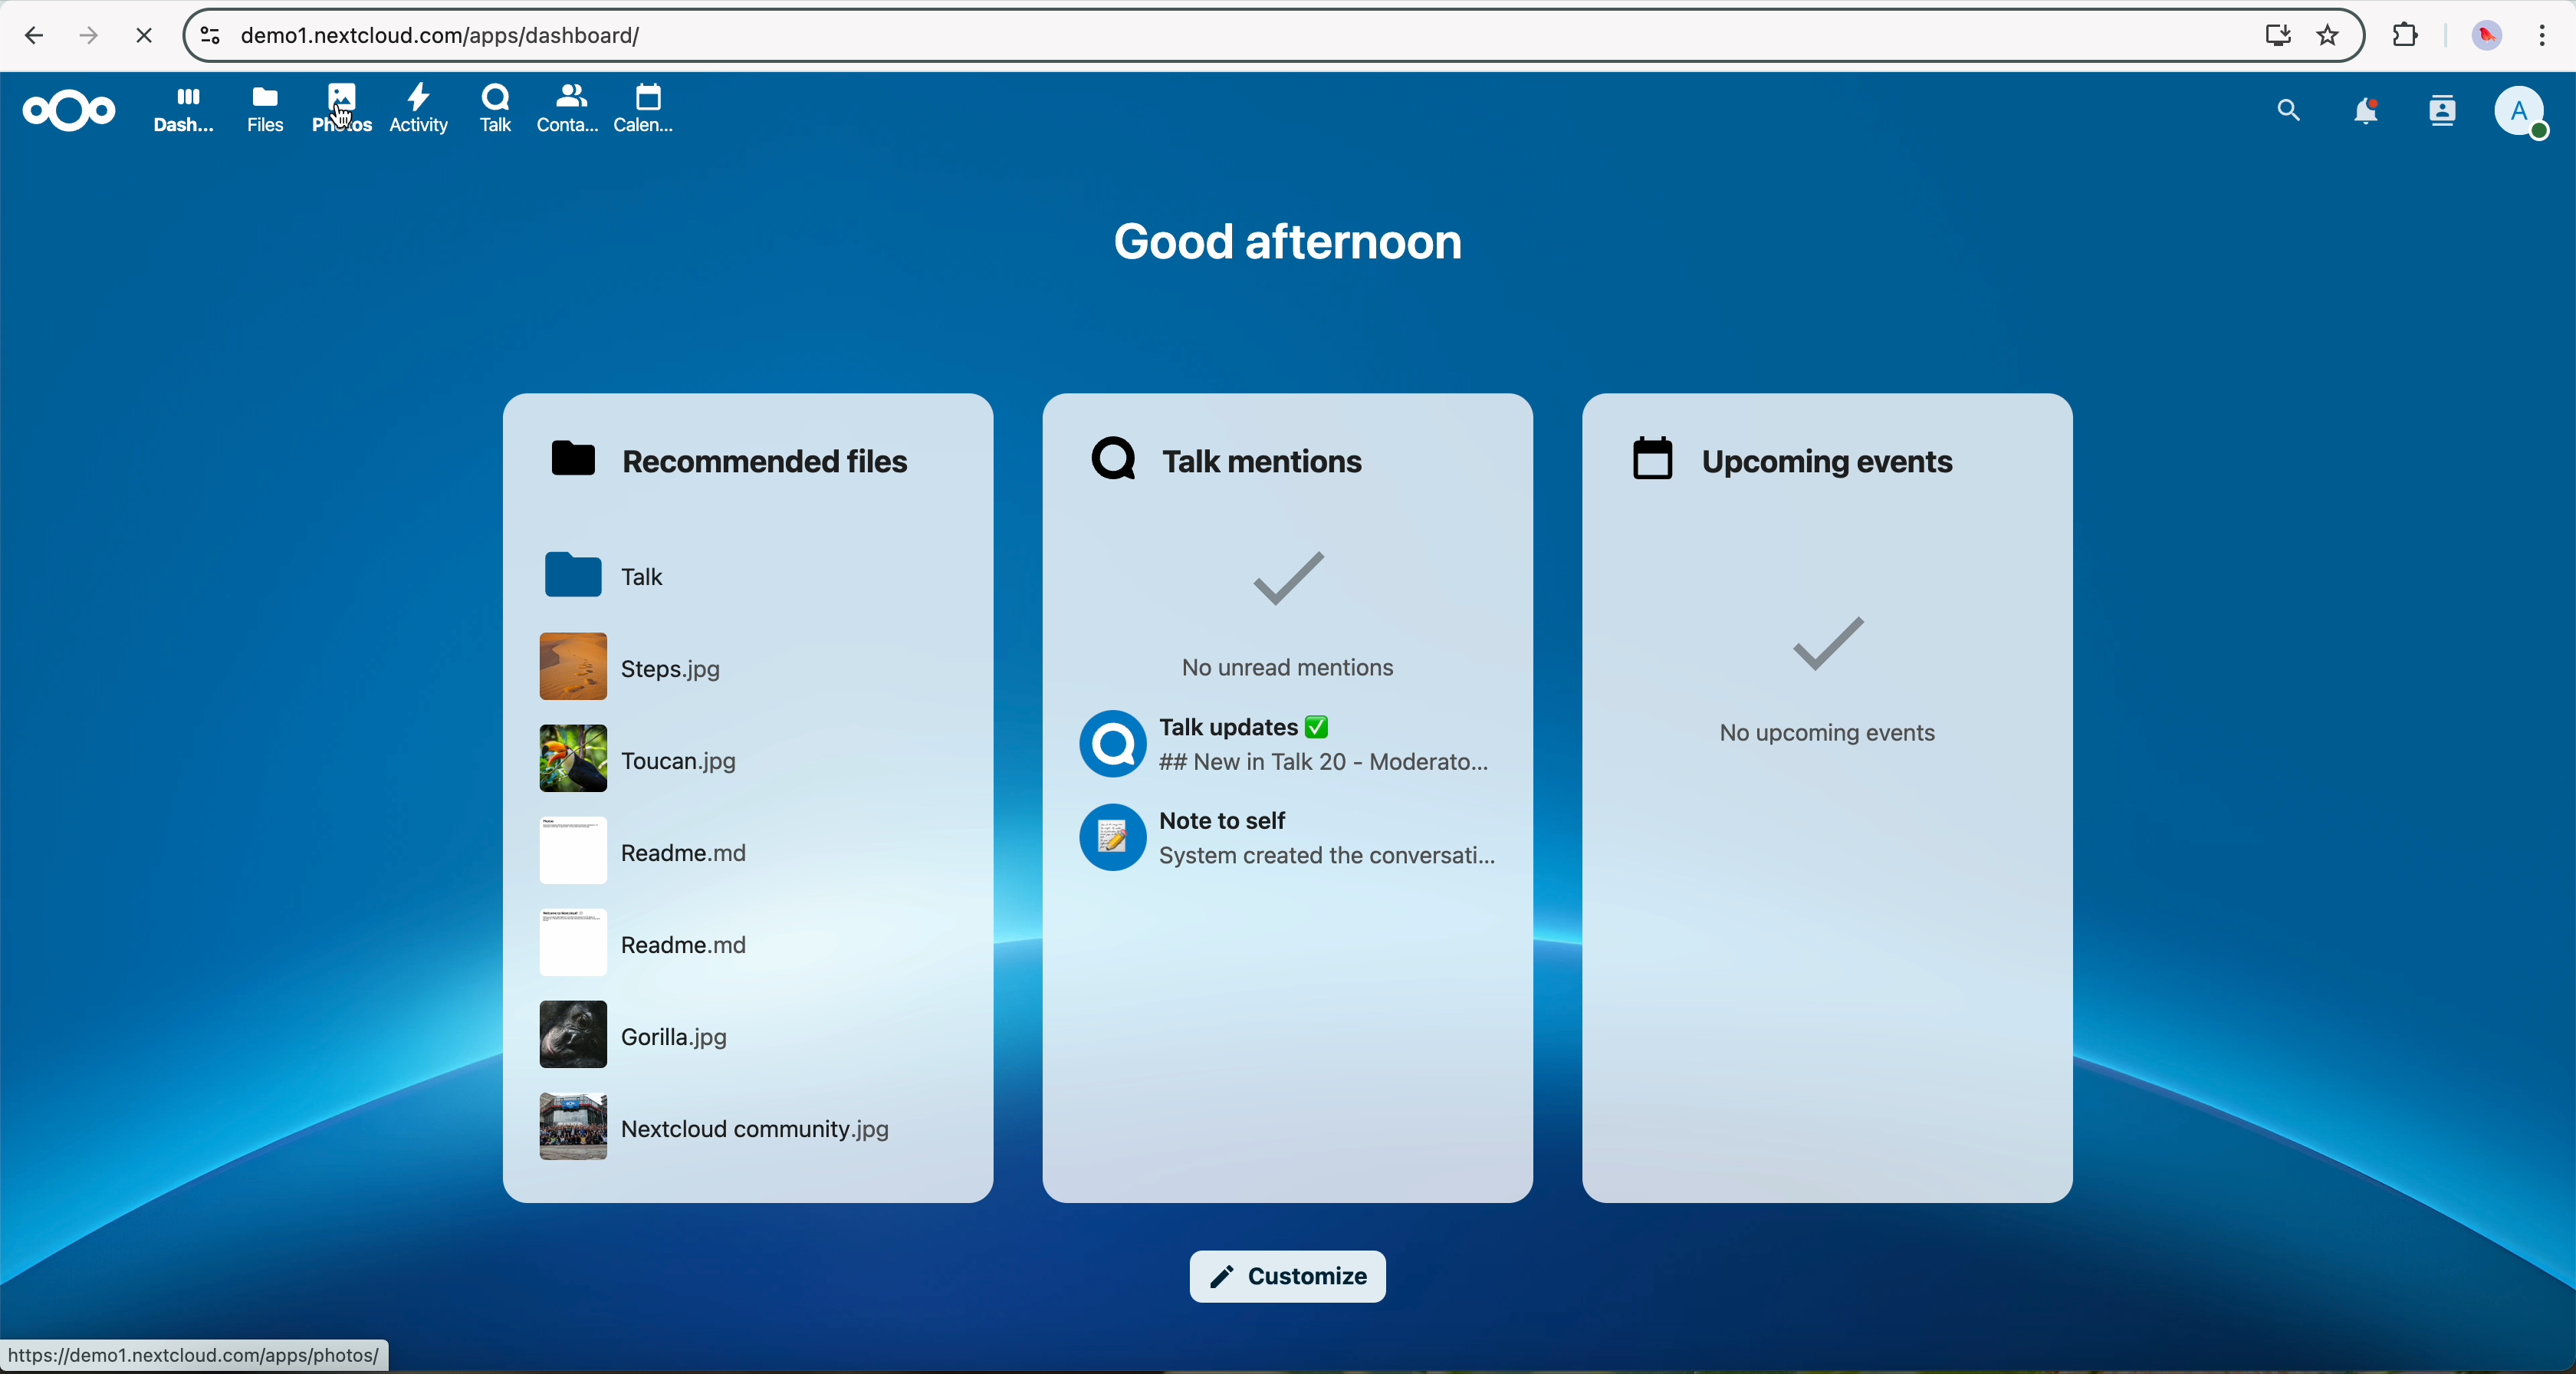 This screenshot has height=1374, width=2576. Describe the element at coordinates (721, 1130) in the screenshot. I see `netxcloud community image` at that location.